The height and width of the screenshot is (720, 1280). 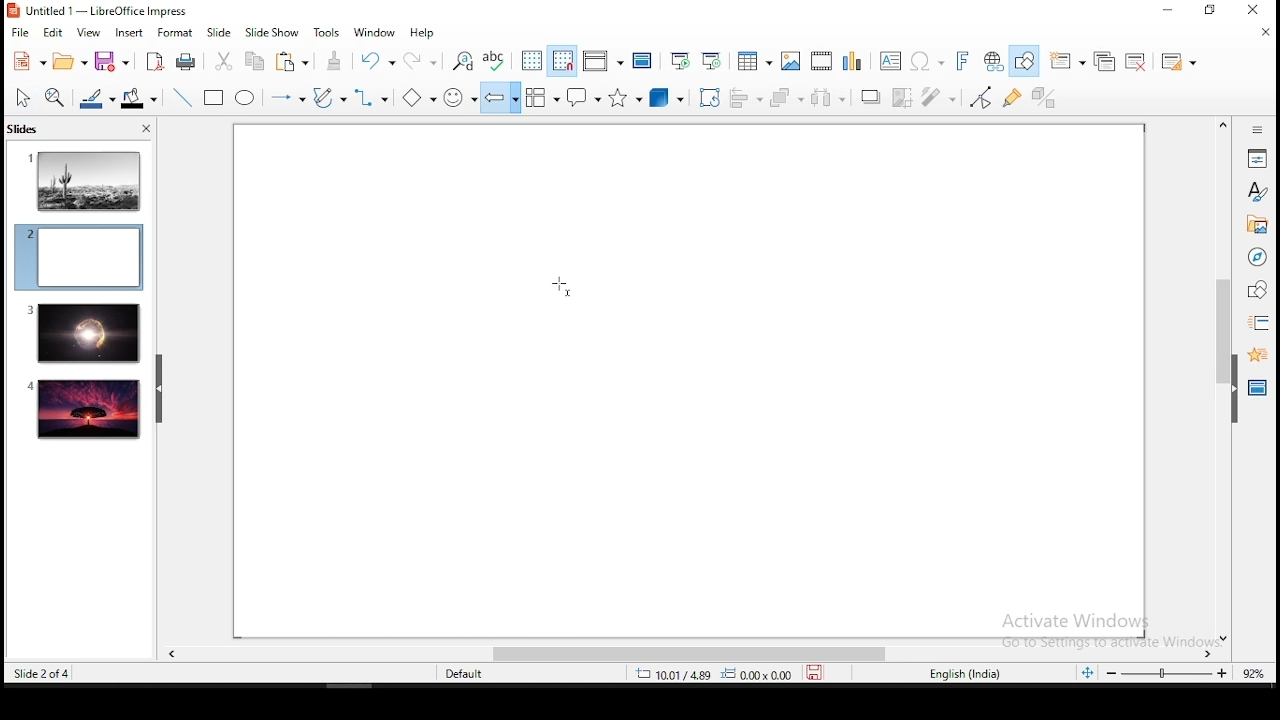 I want to click on shapes, so click(x=1255, y=290).